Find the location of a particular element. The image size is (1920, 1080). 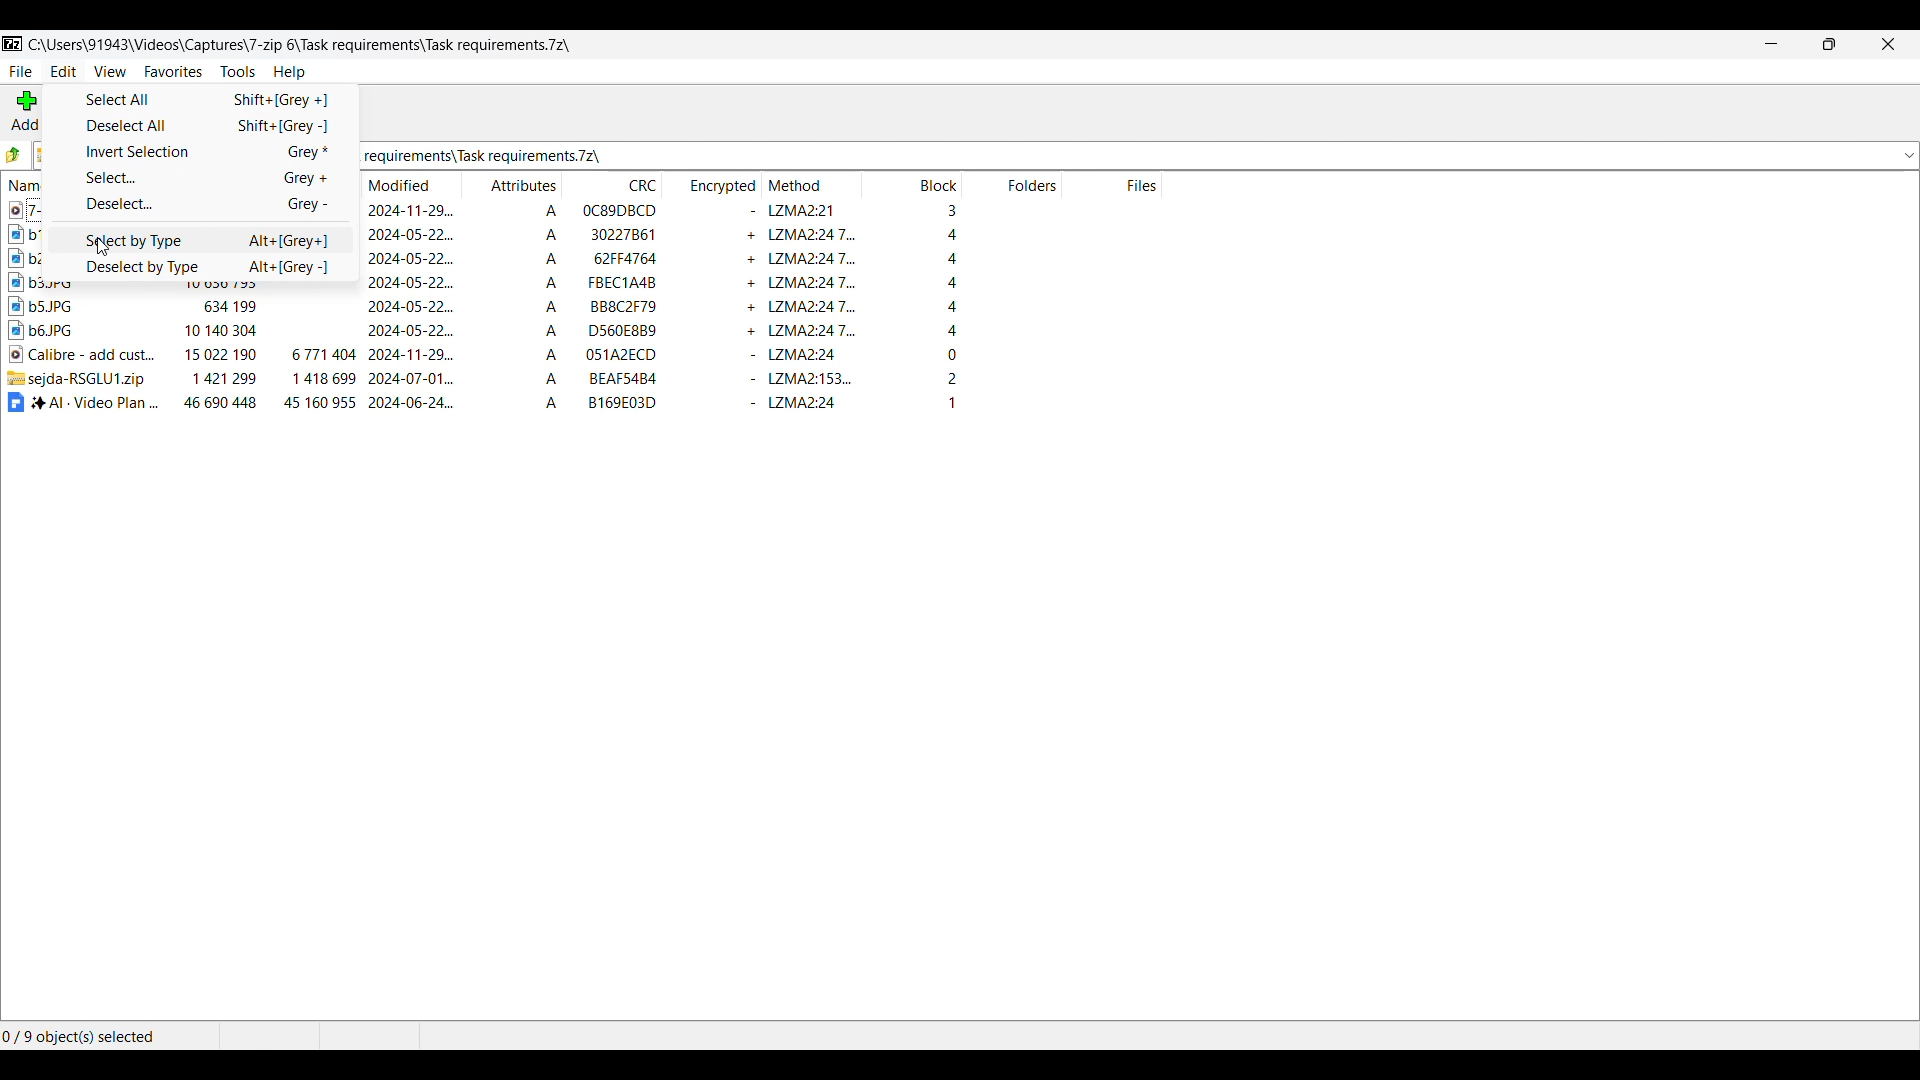

document file is located at coordinates (84, 402).